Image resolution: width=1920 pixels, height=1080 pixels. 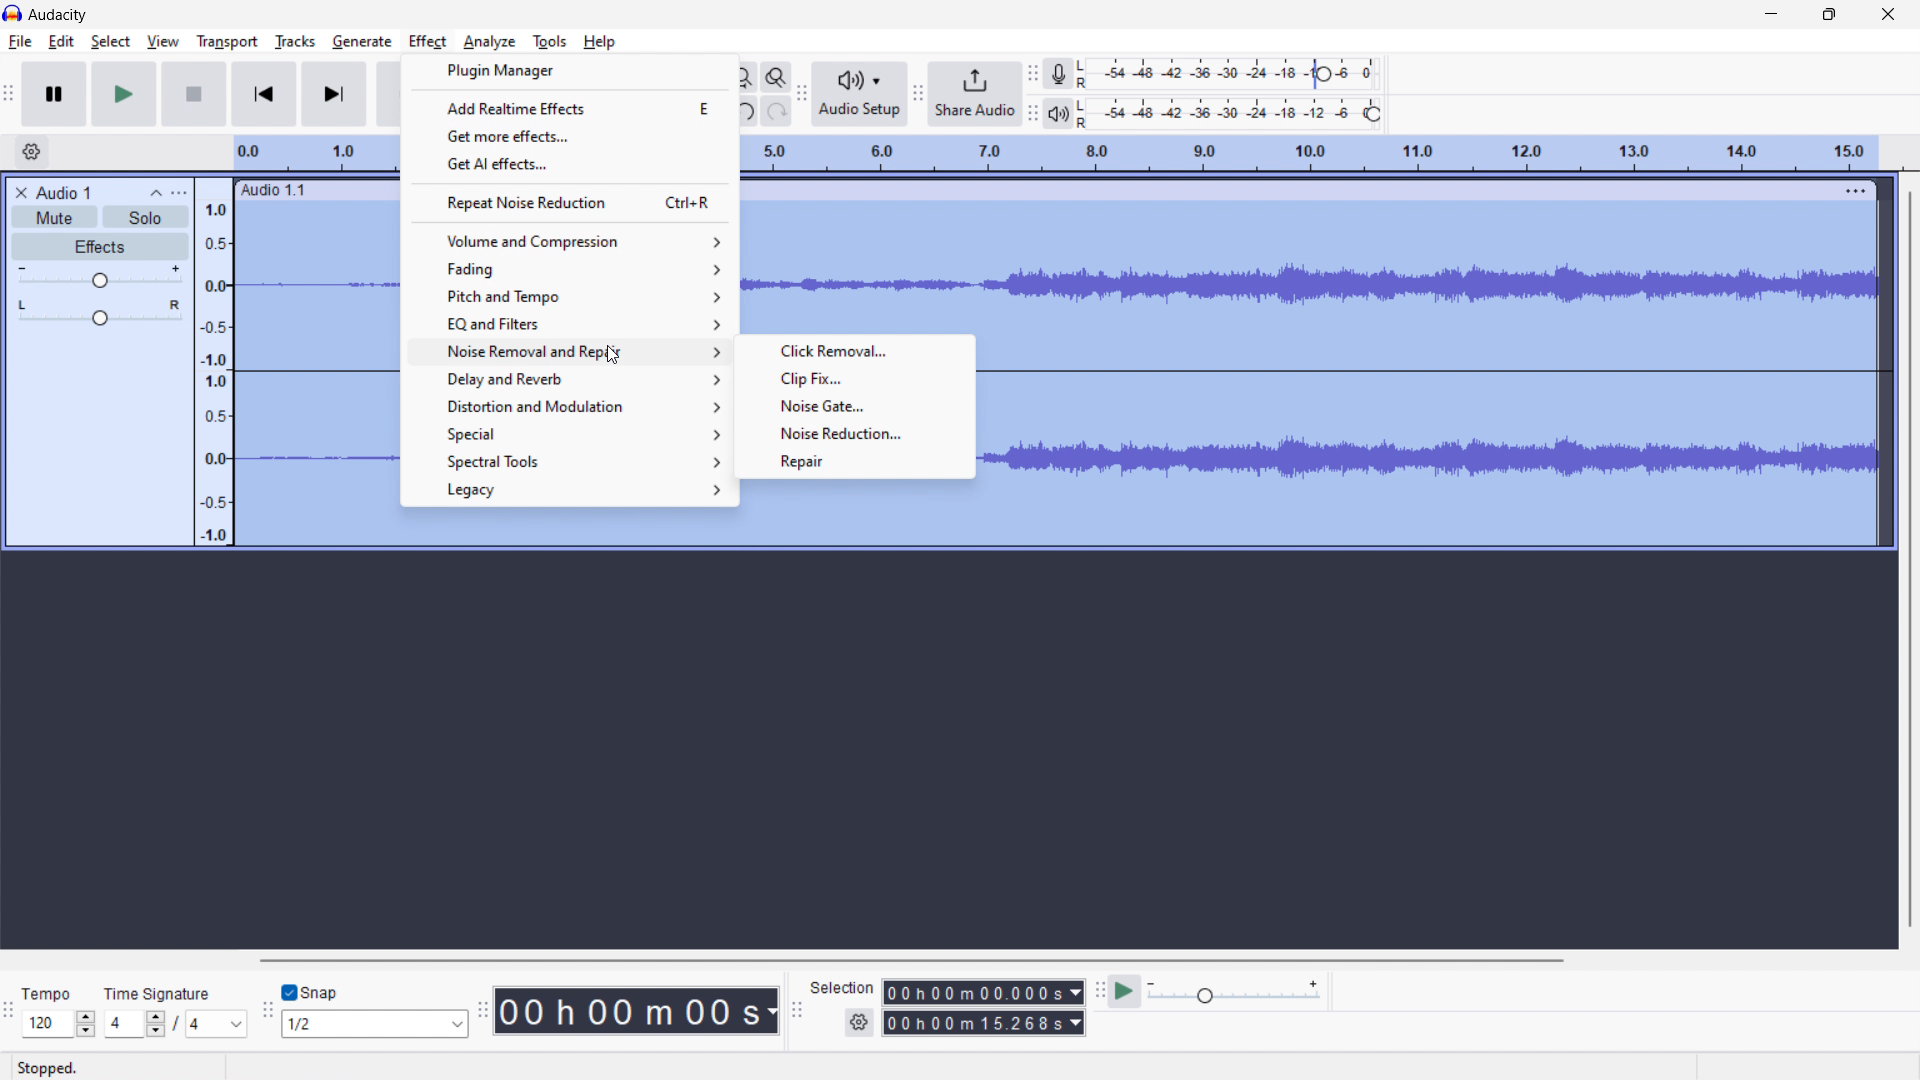 I want to click on Spectral Tools, so click(x=569, y=462).